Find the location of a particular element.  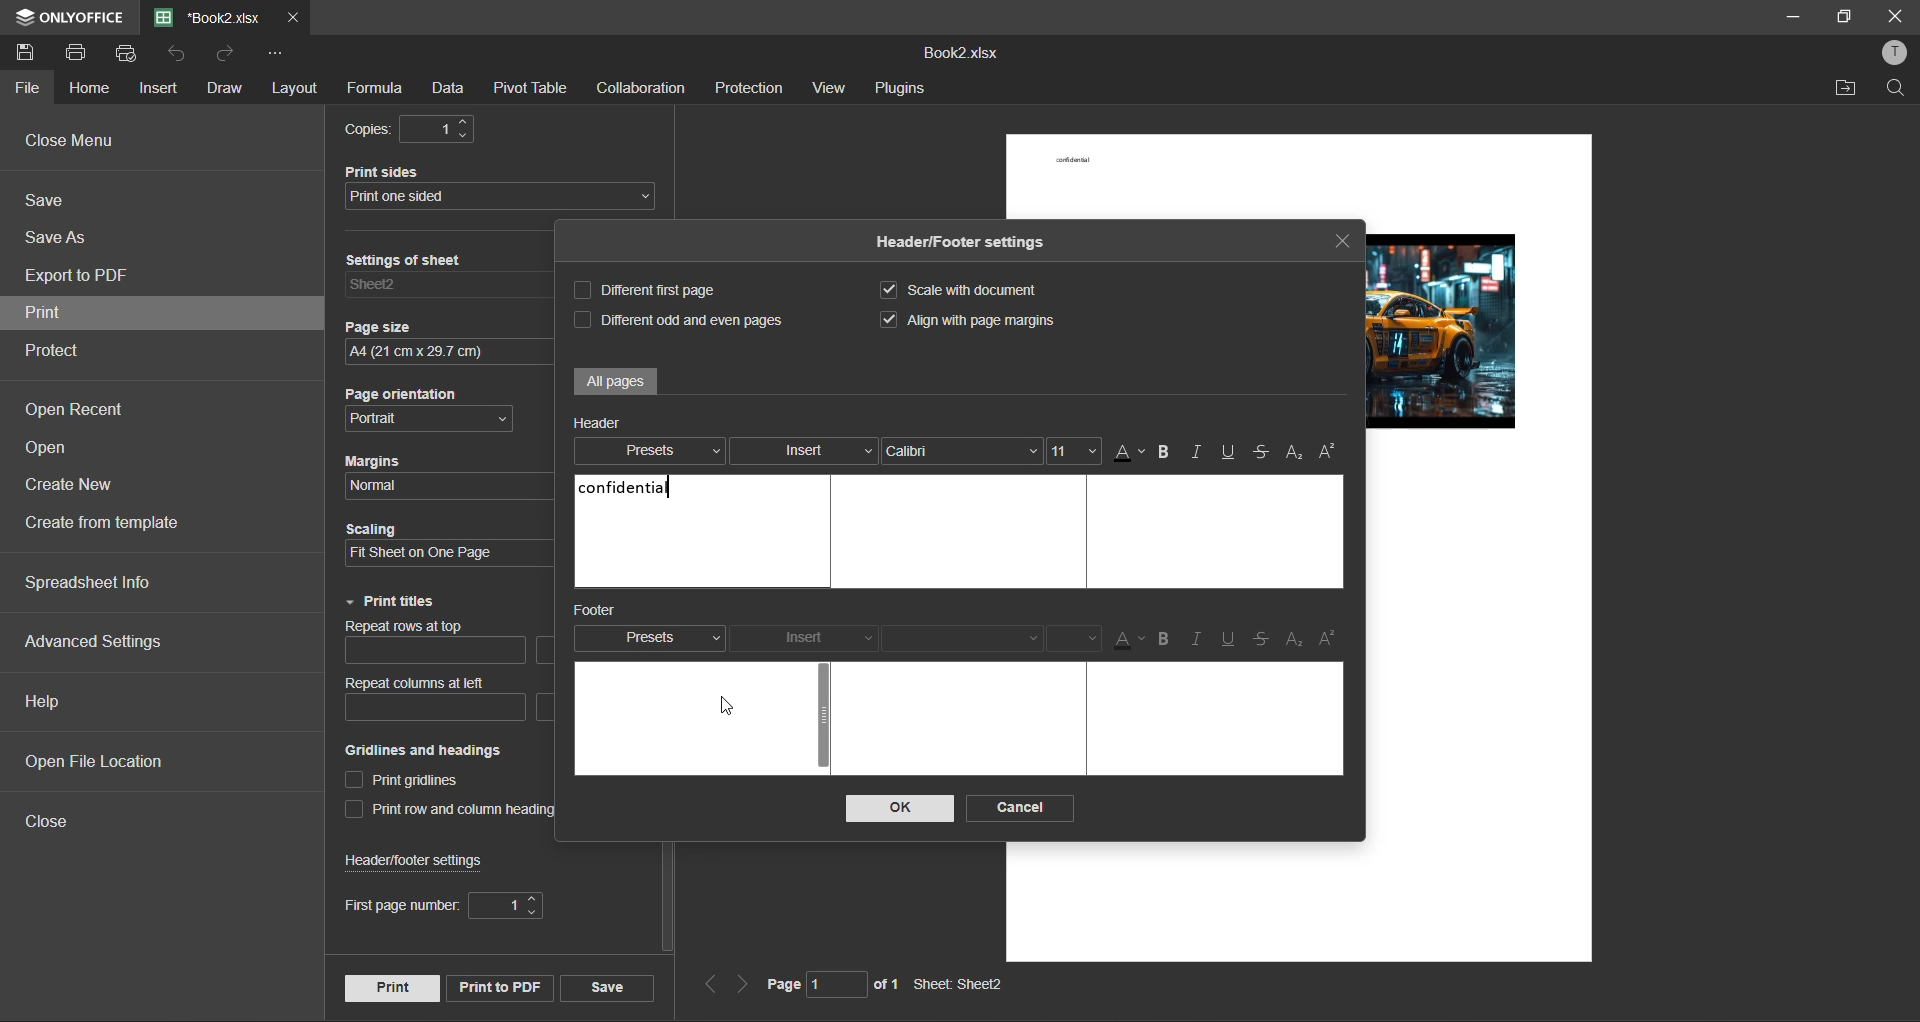

margins is located at coordinates (444, 486).